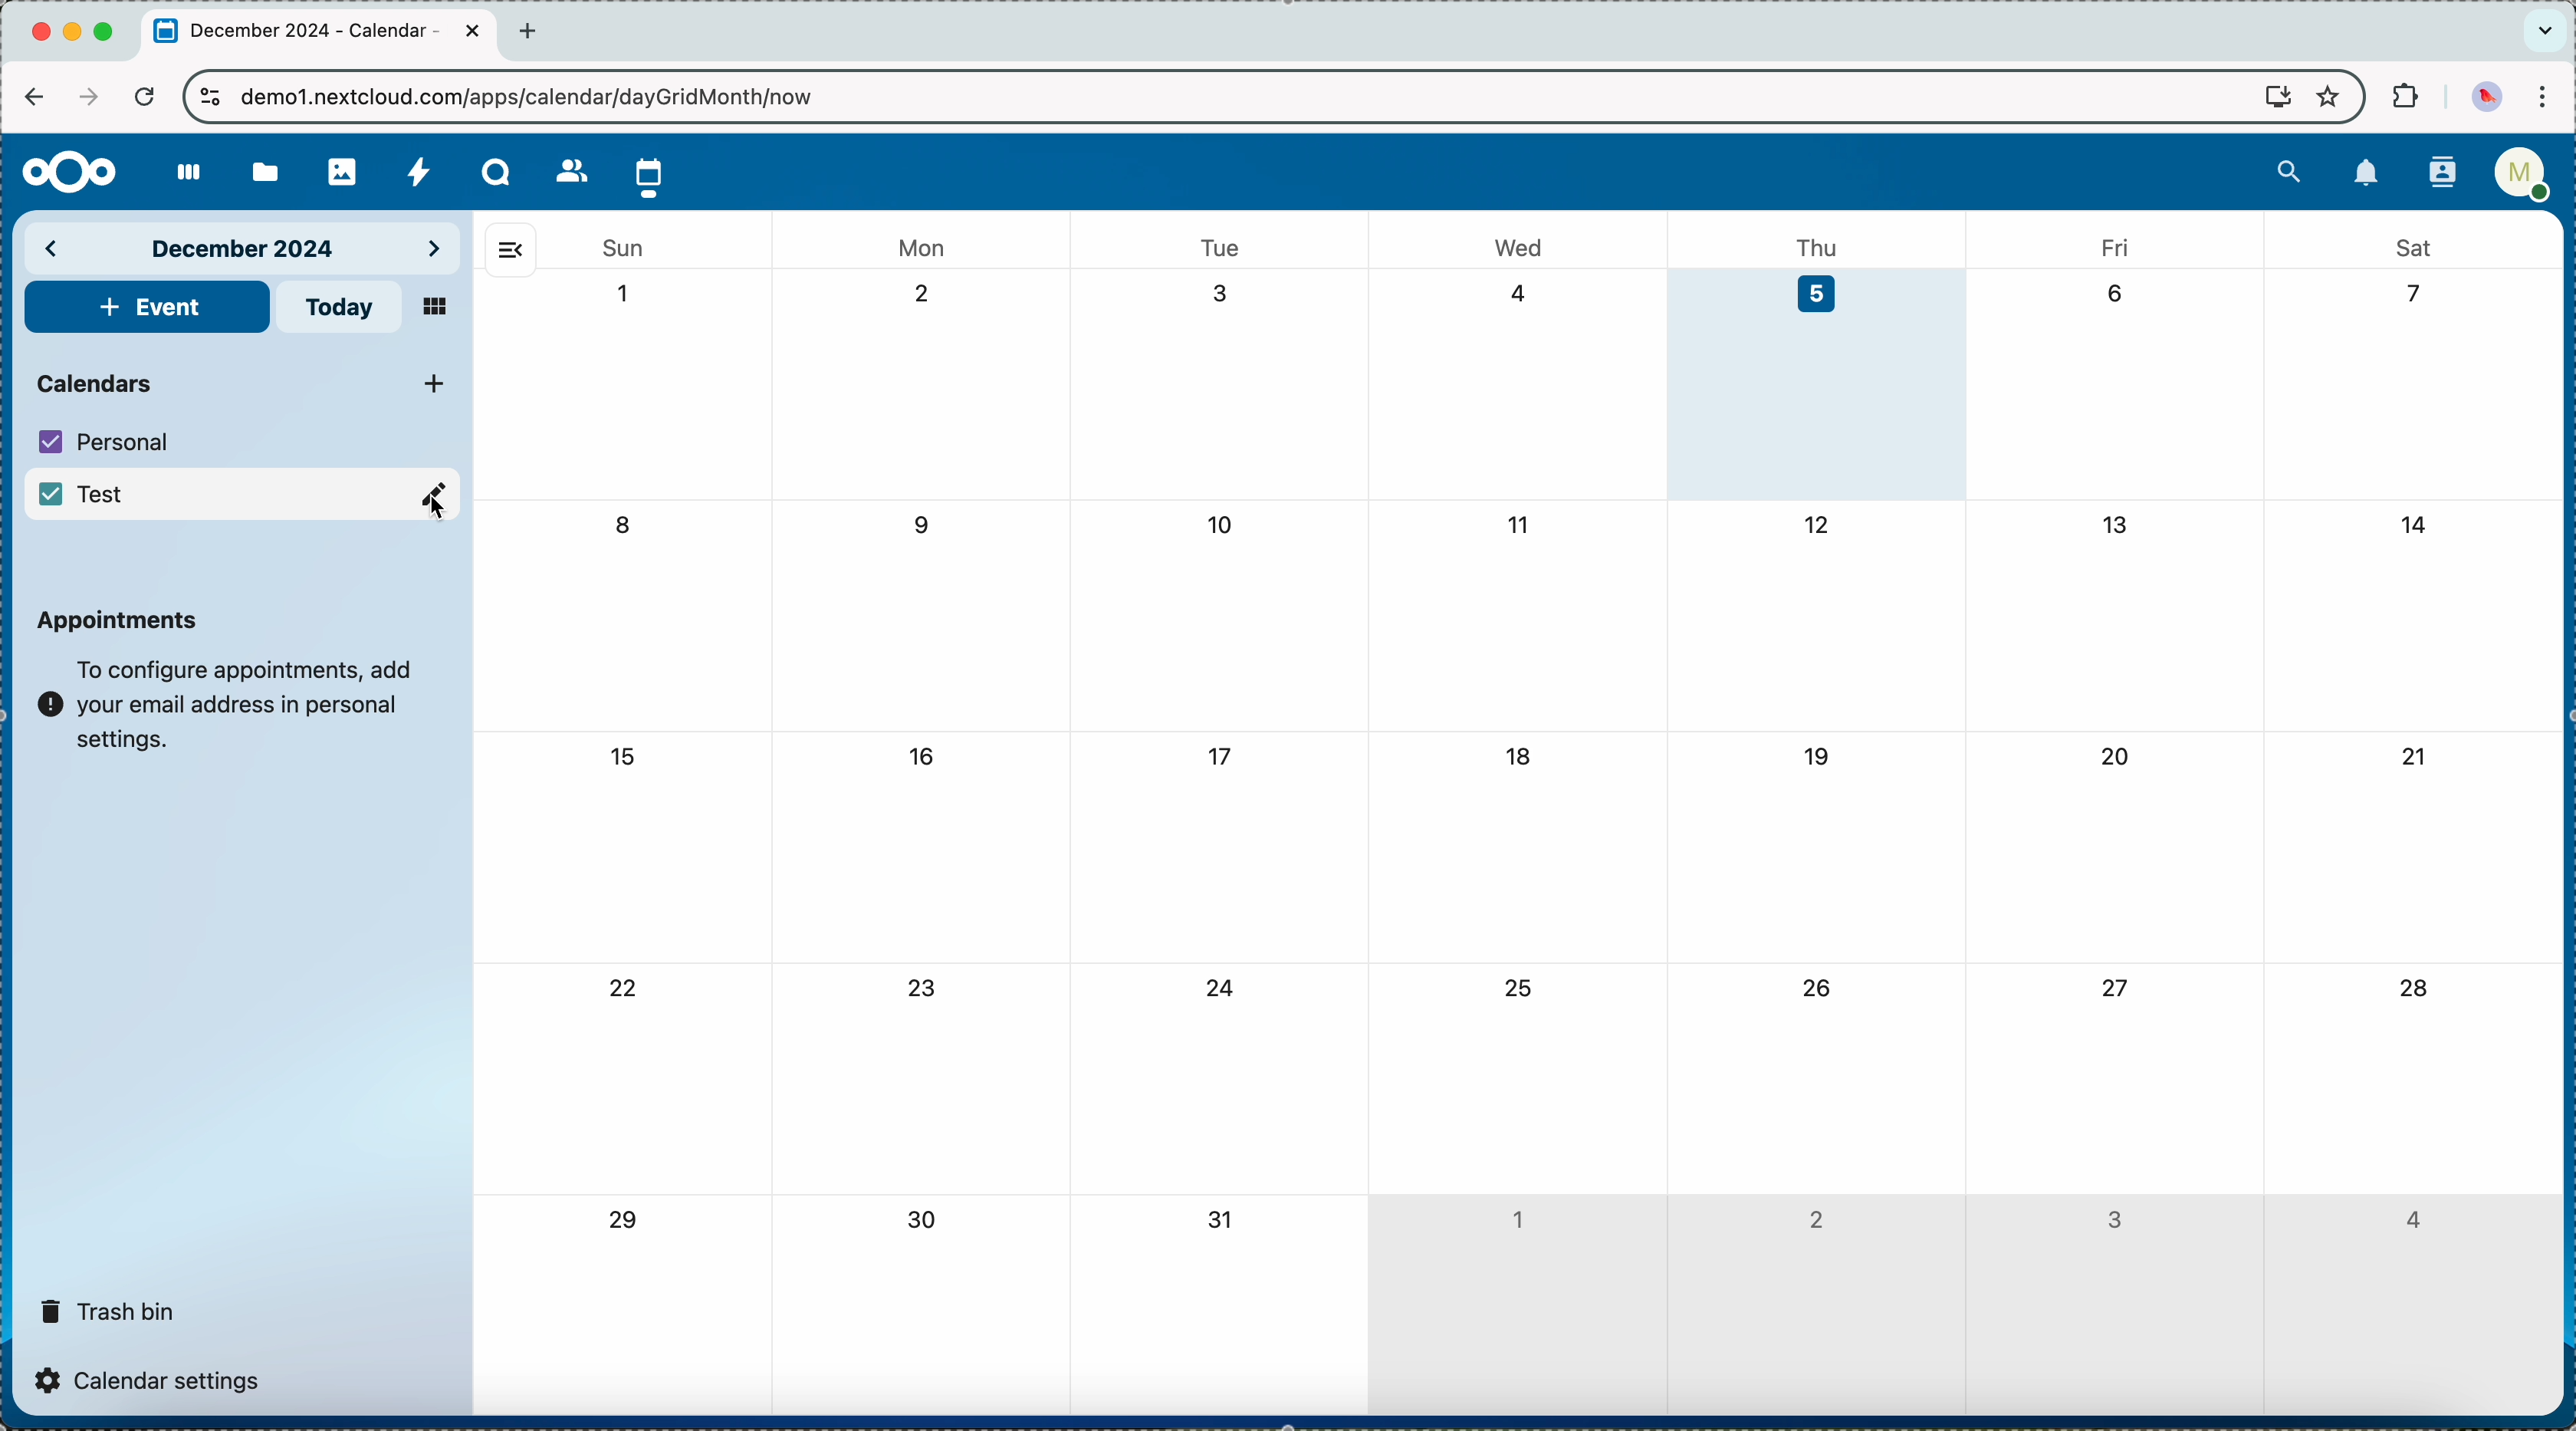 This screenshot has width=2576, height=1431. What do you see at coordinates (1521, 247) in the screenshot?
I see `wed` at bounding box center [1521, 247].